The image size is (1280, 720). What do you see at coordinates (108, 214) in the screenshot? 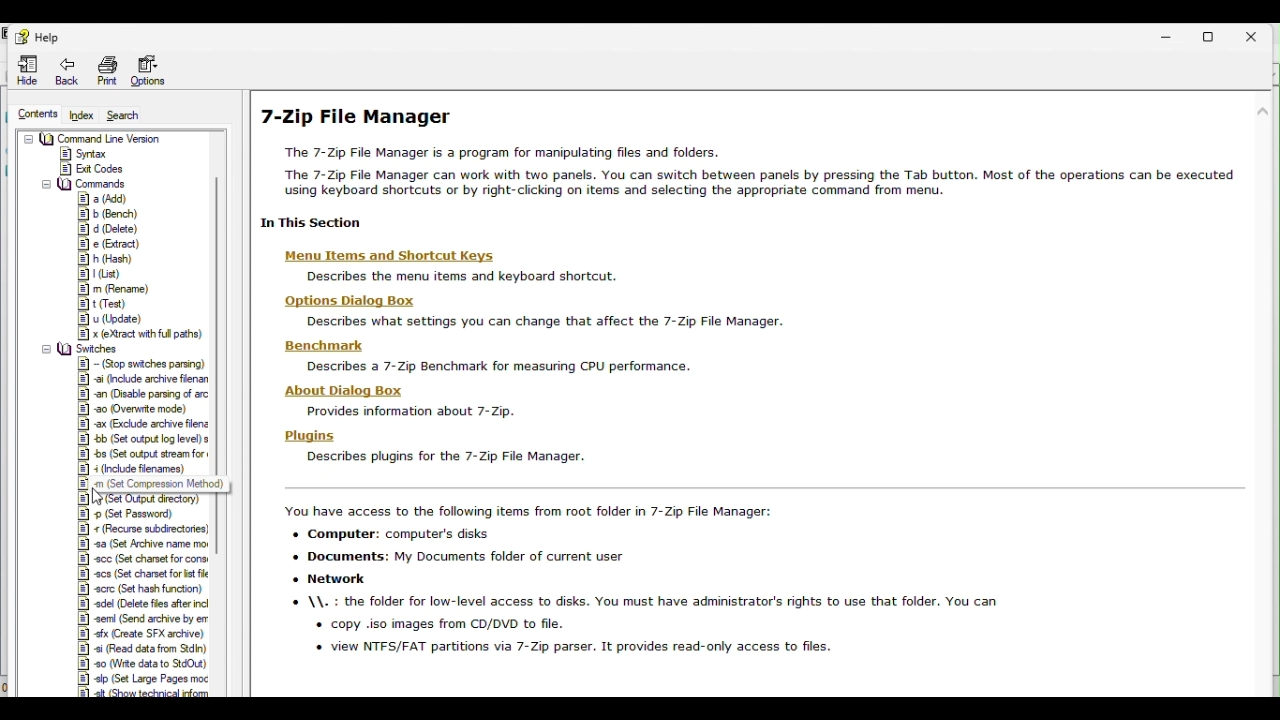
I see `bench` at bounding box center [108, 214].